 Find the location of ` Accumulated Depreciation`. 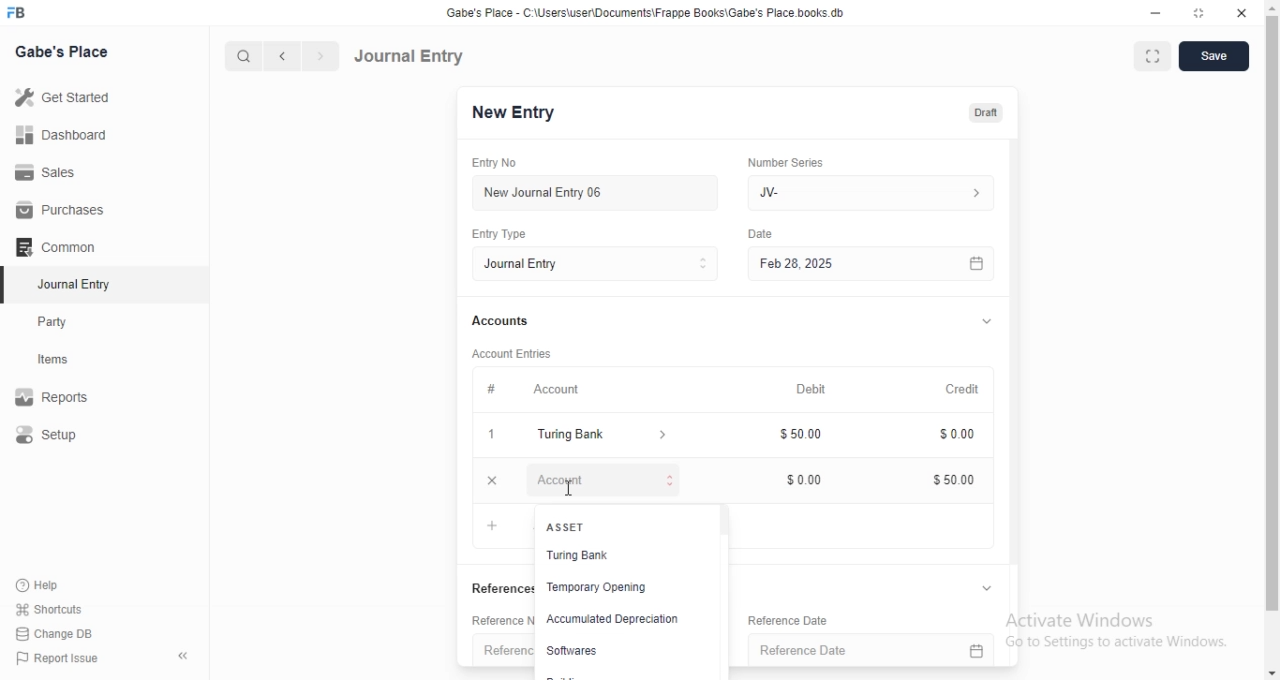

 Accumulated Depreciation is located at coordinates (612, 620).